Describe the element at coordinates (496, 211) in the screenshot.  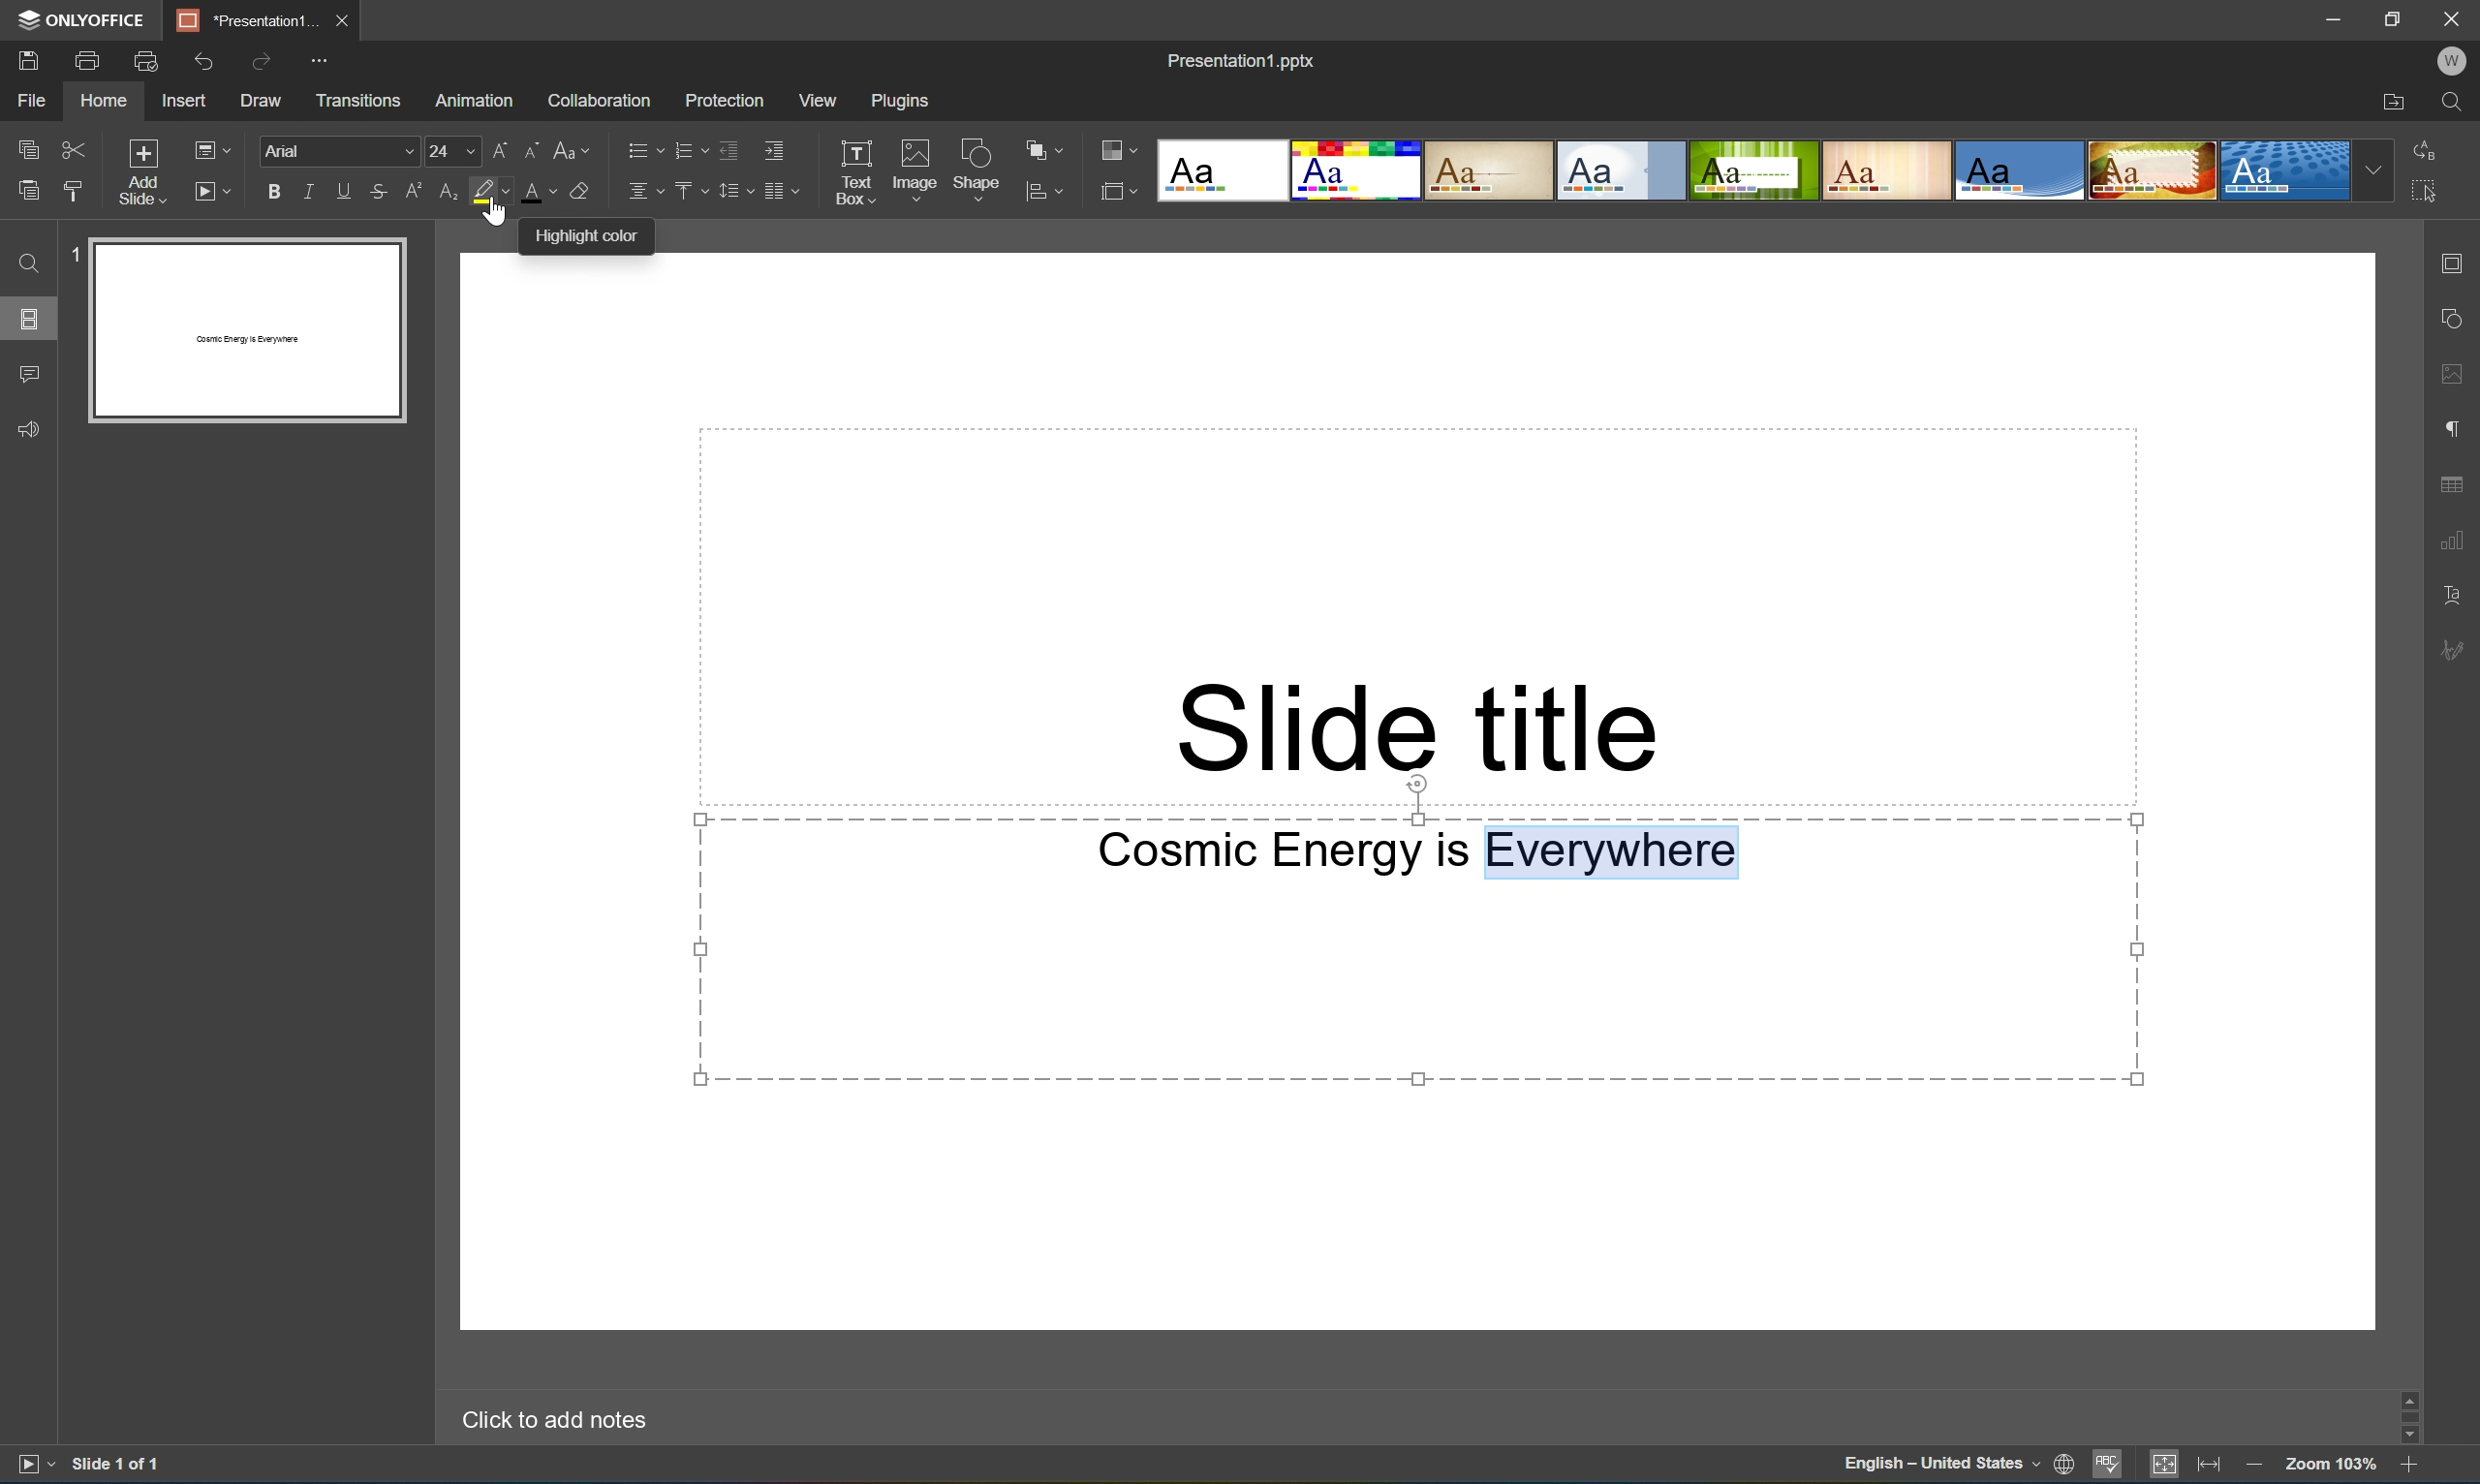
I see `Cursor` at that location.